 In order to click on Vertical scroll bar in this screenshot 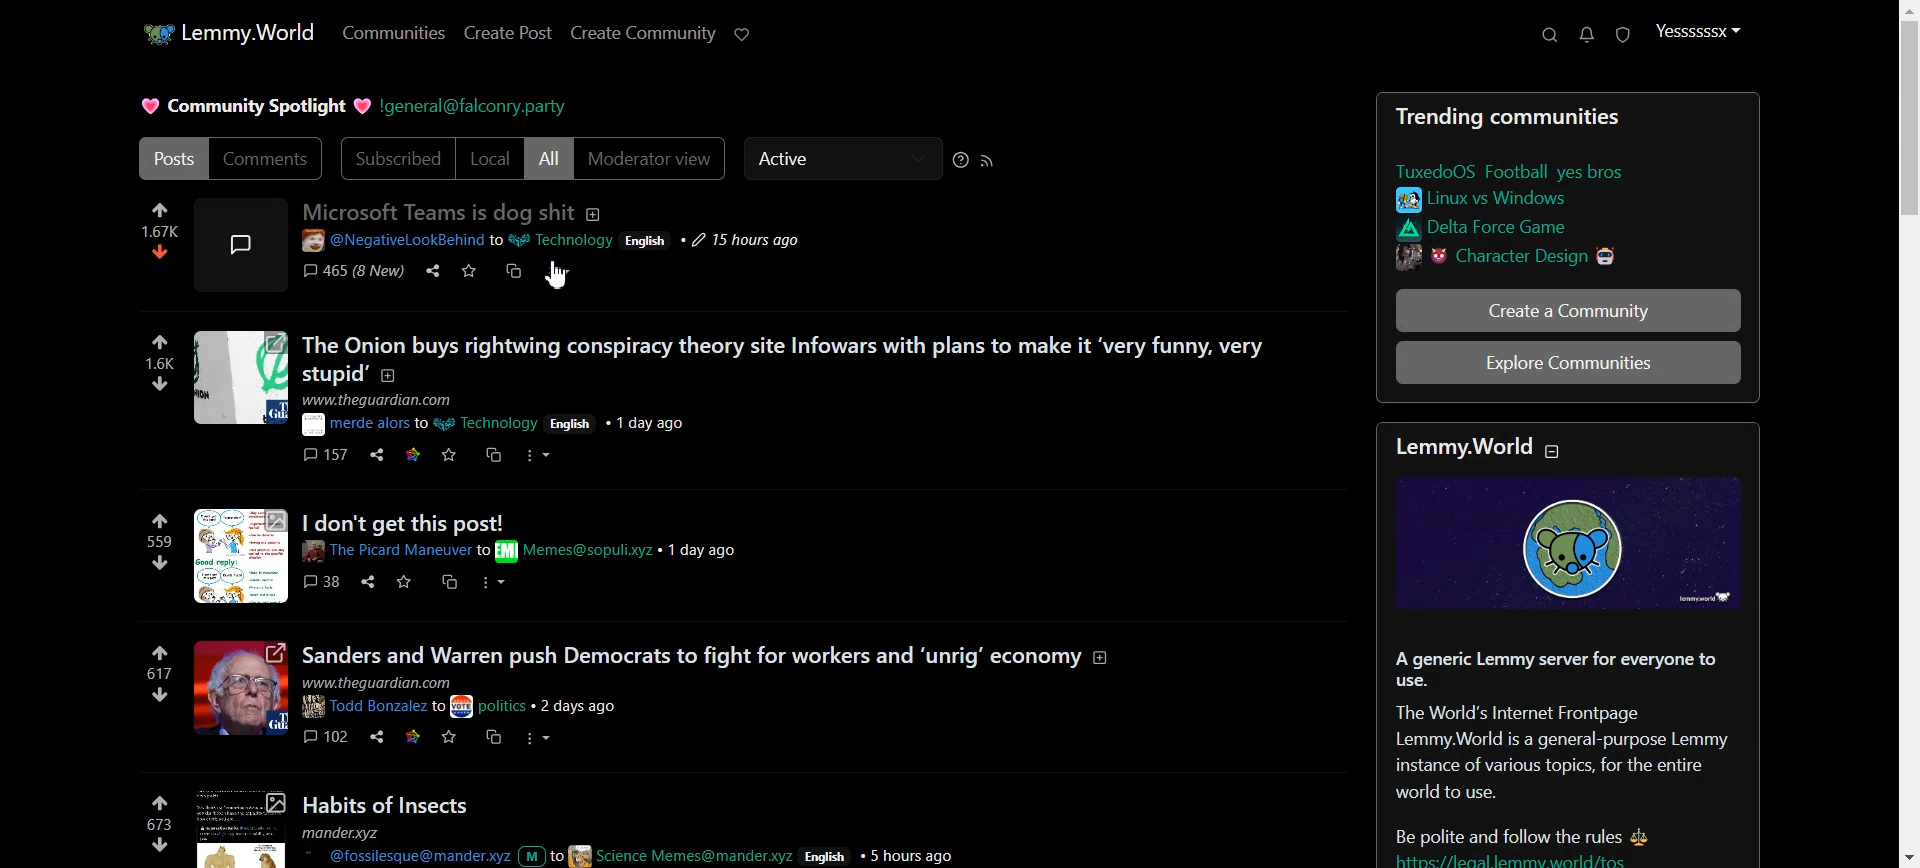, I will do `click(1907, 434)`.